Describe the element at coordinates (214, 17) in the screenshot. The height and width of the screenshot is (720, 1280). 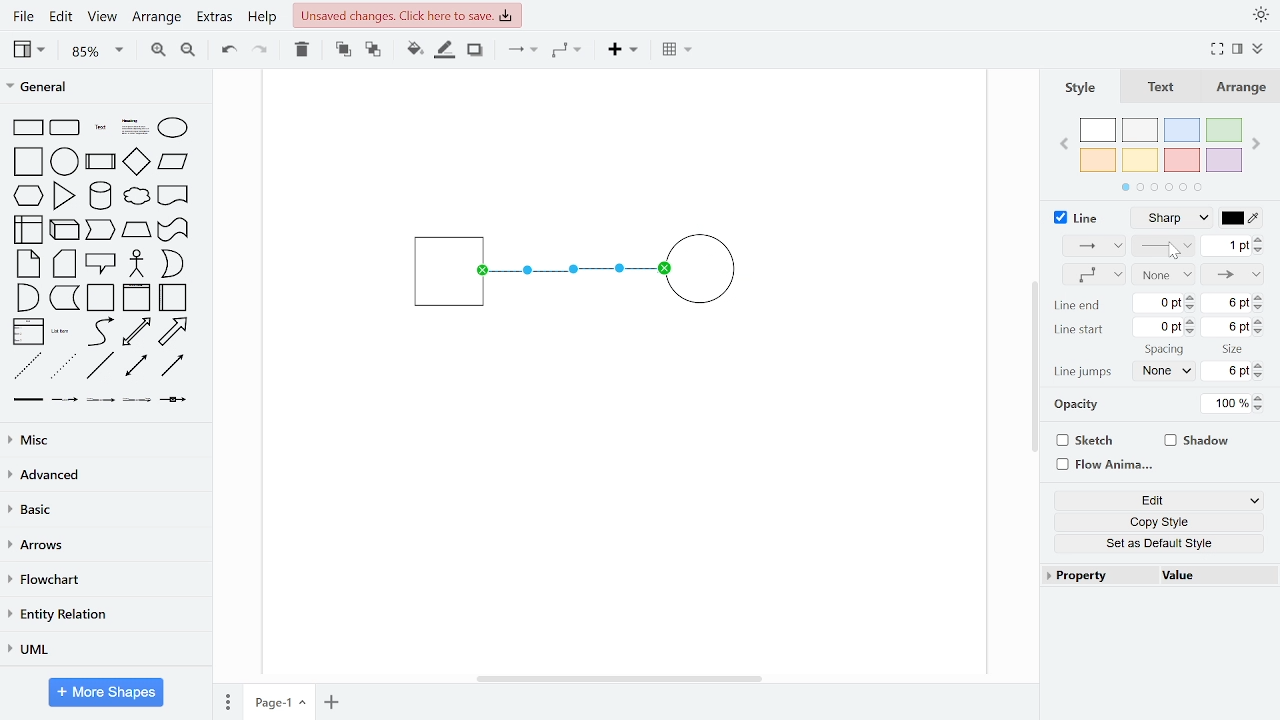
I see `extras` at that location.